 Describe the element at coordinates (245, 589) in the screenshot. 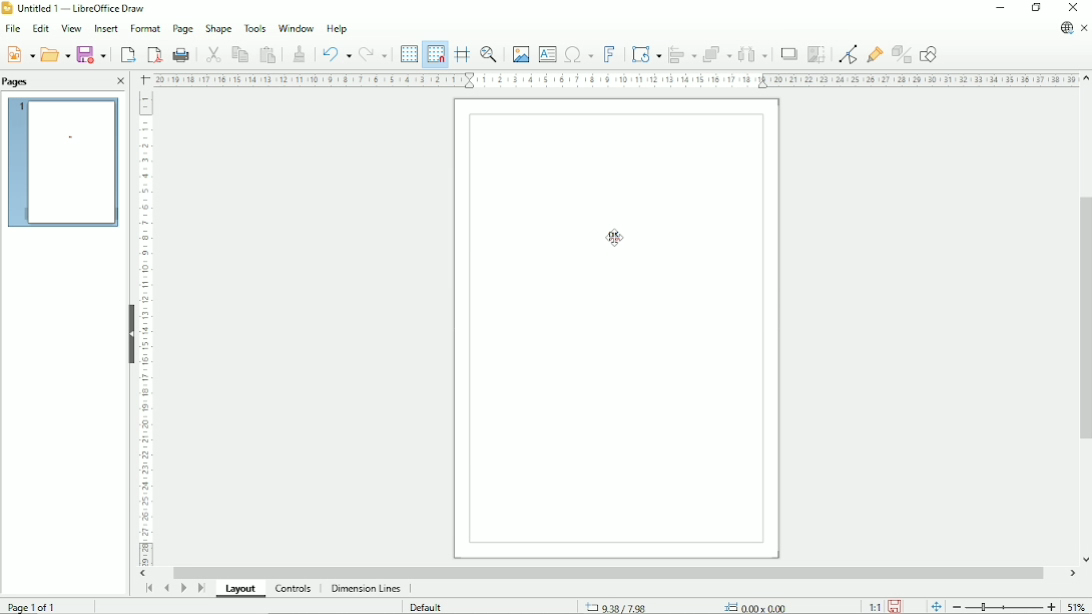

I see `Layout` at that location.